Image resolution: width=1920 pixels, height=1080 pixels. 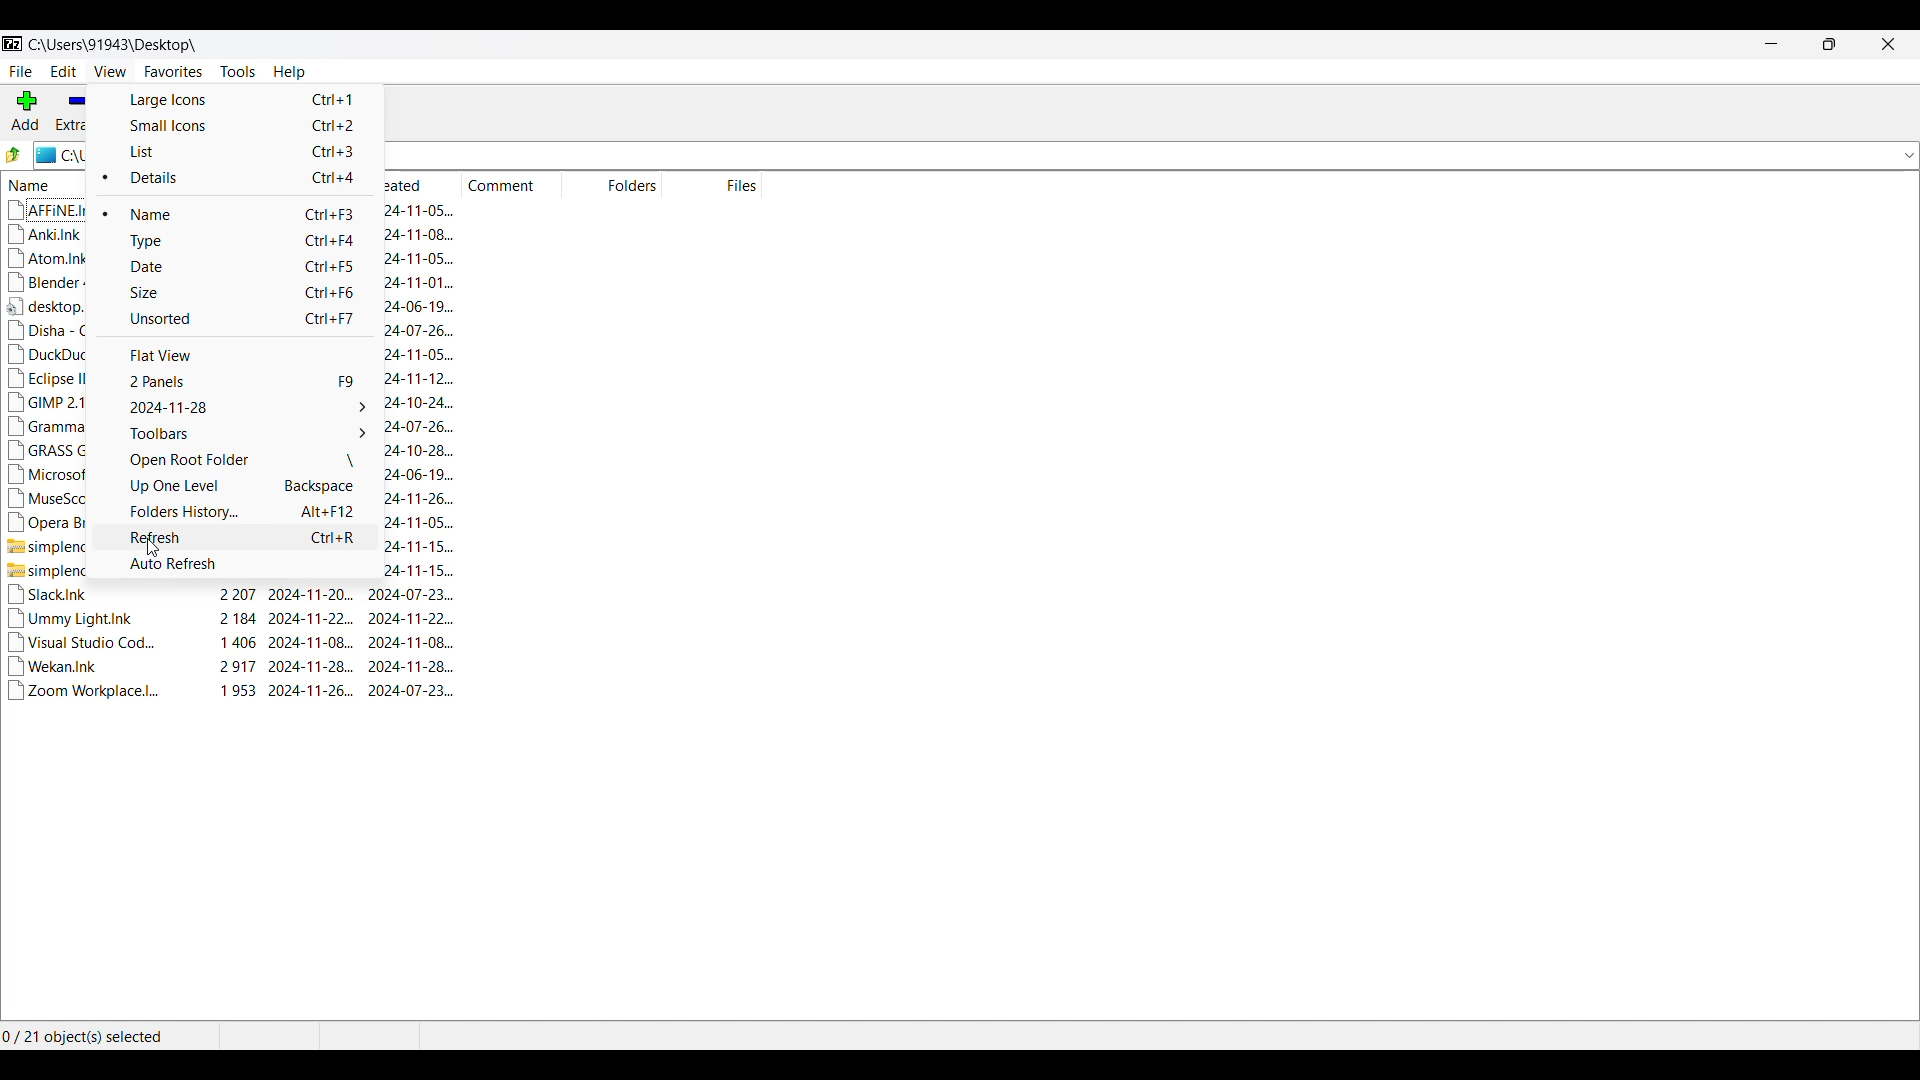 What do you see at coordinates (511, 184) in the screenshot?
I see `Comment` at bounding box center [511, 184].